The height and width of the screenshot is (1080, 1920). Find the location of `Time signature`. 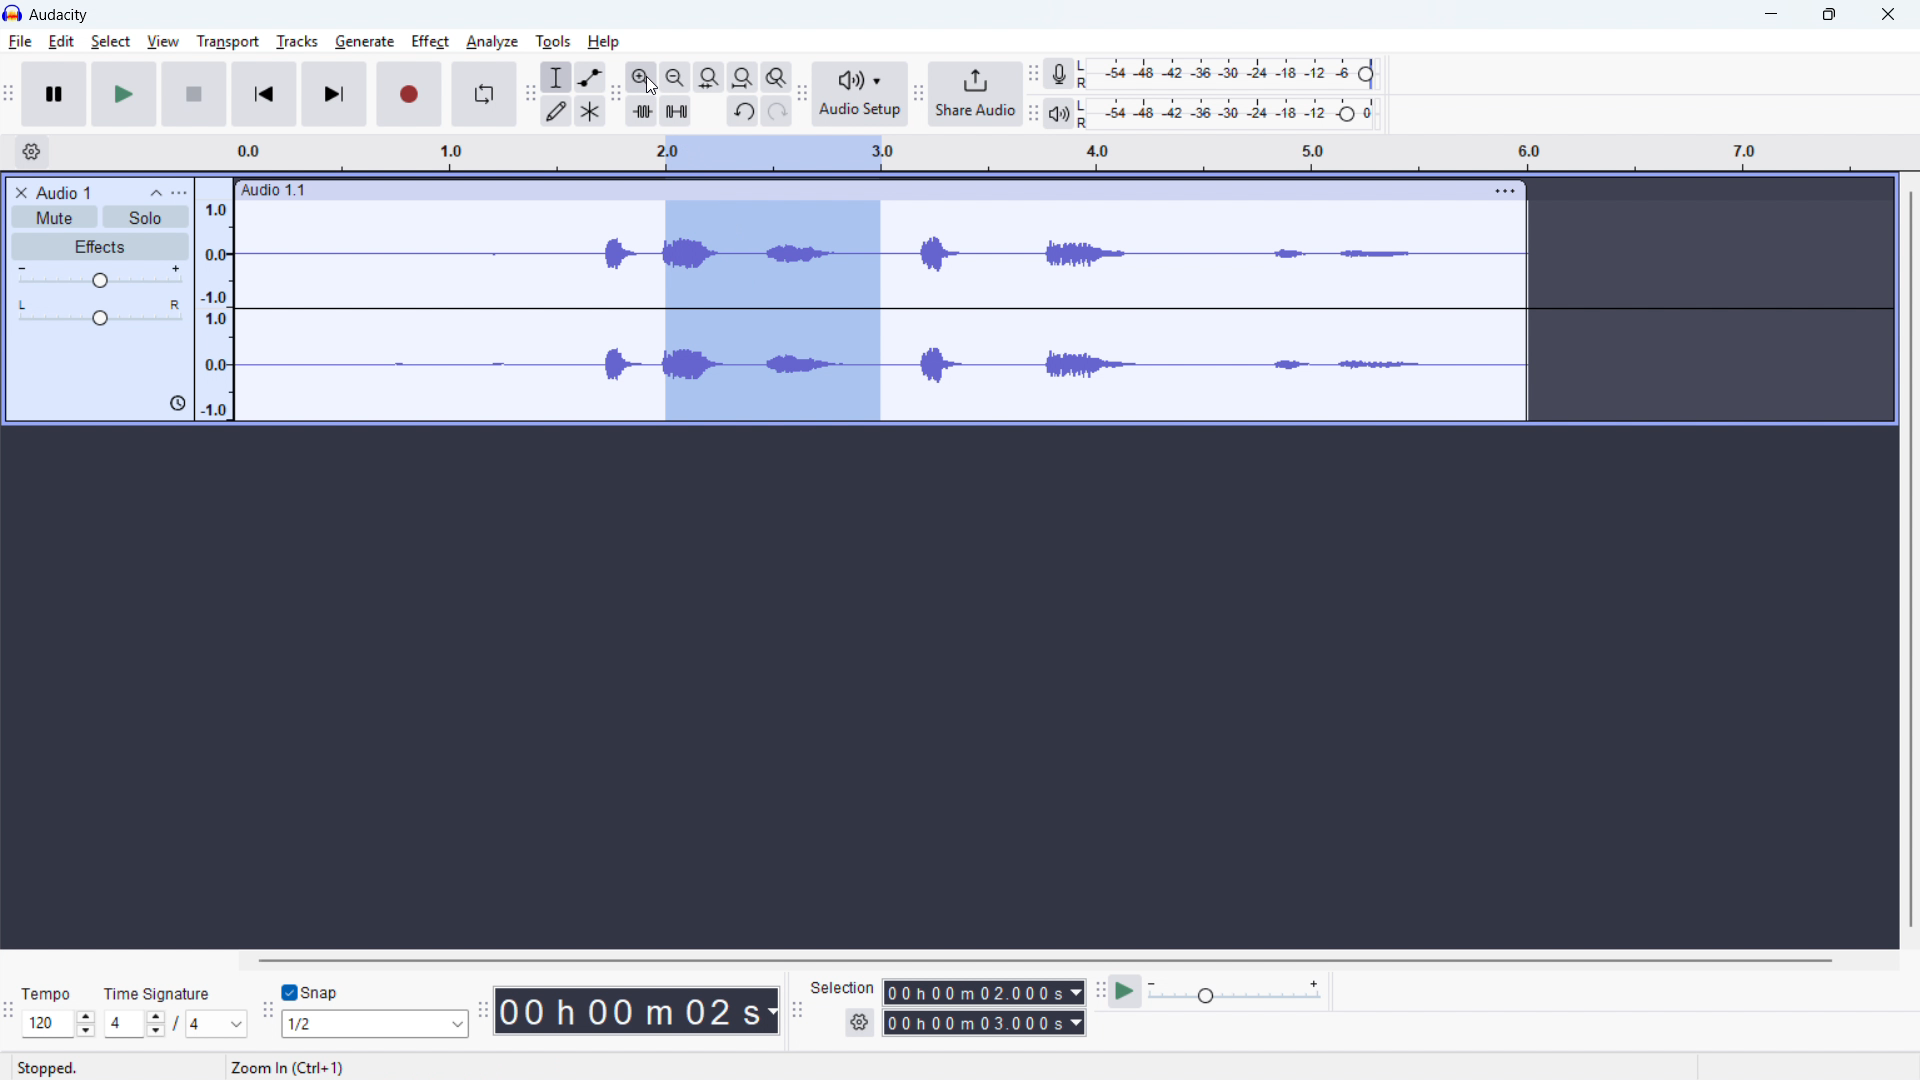

Time signature is located at coordinates (158, 991).